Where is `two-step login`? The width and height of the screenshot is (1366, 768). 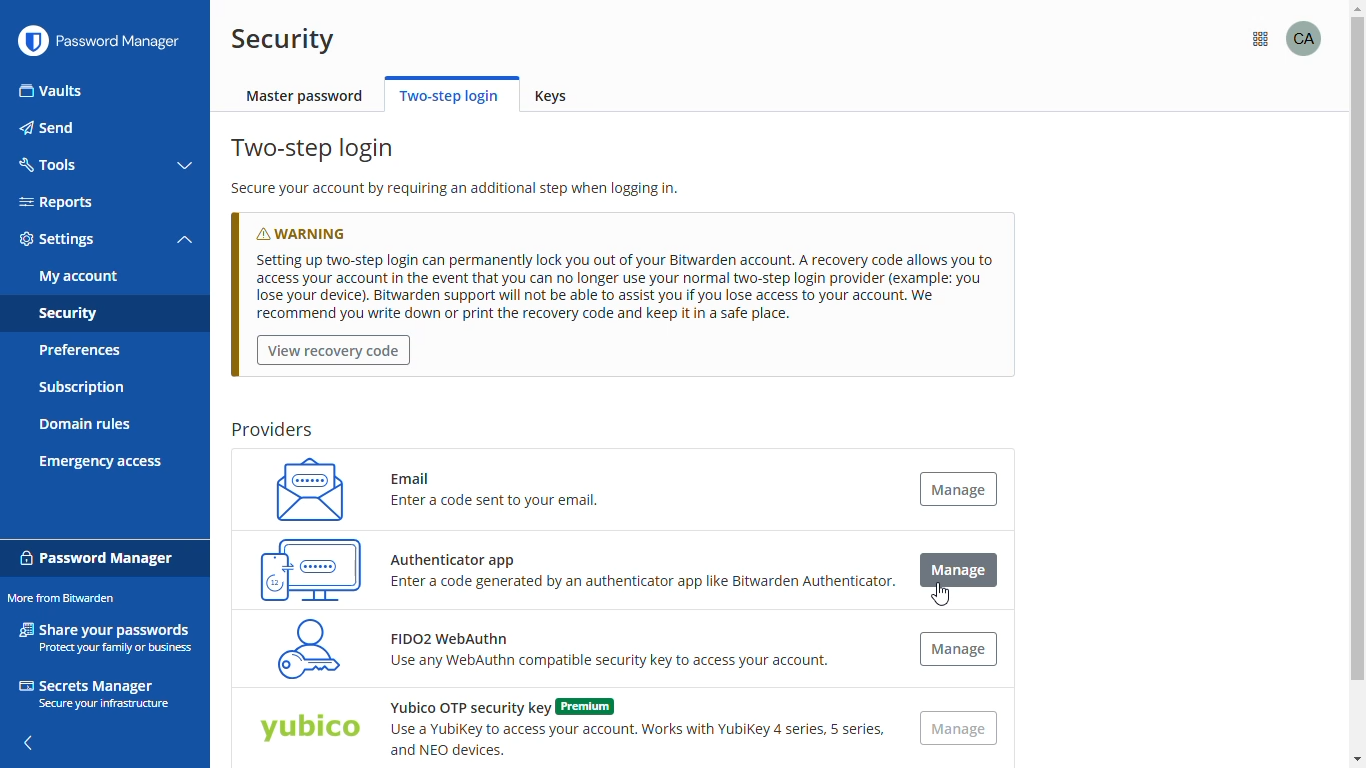
two-step login is located at coordinates (449, 95).